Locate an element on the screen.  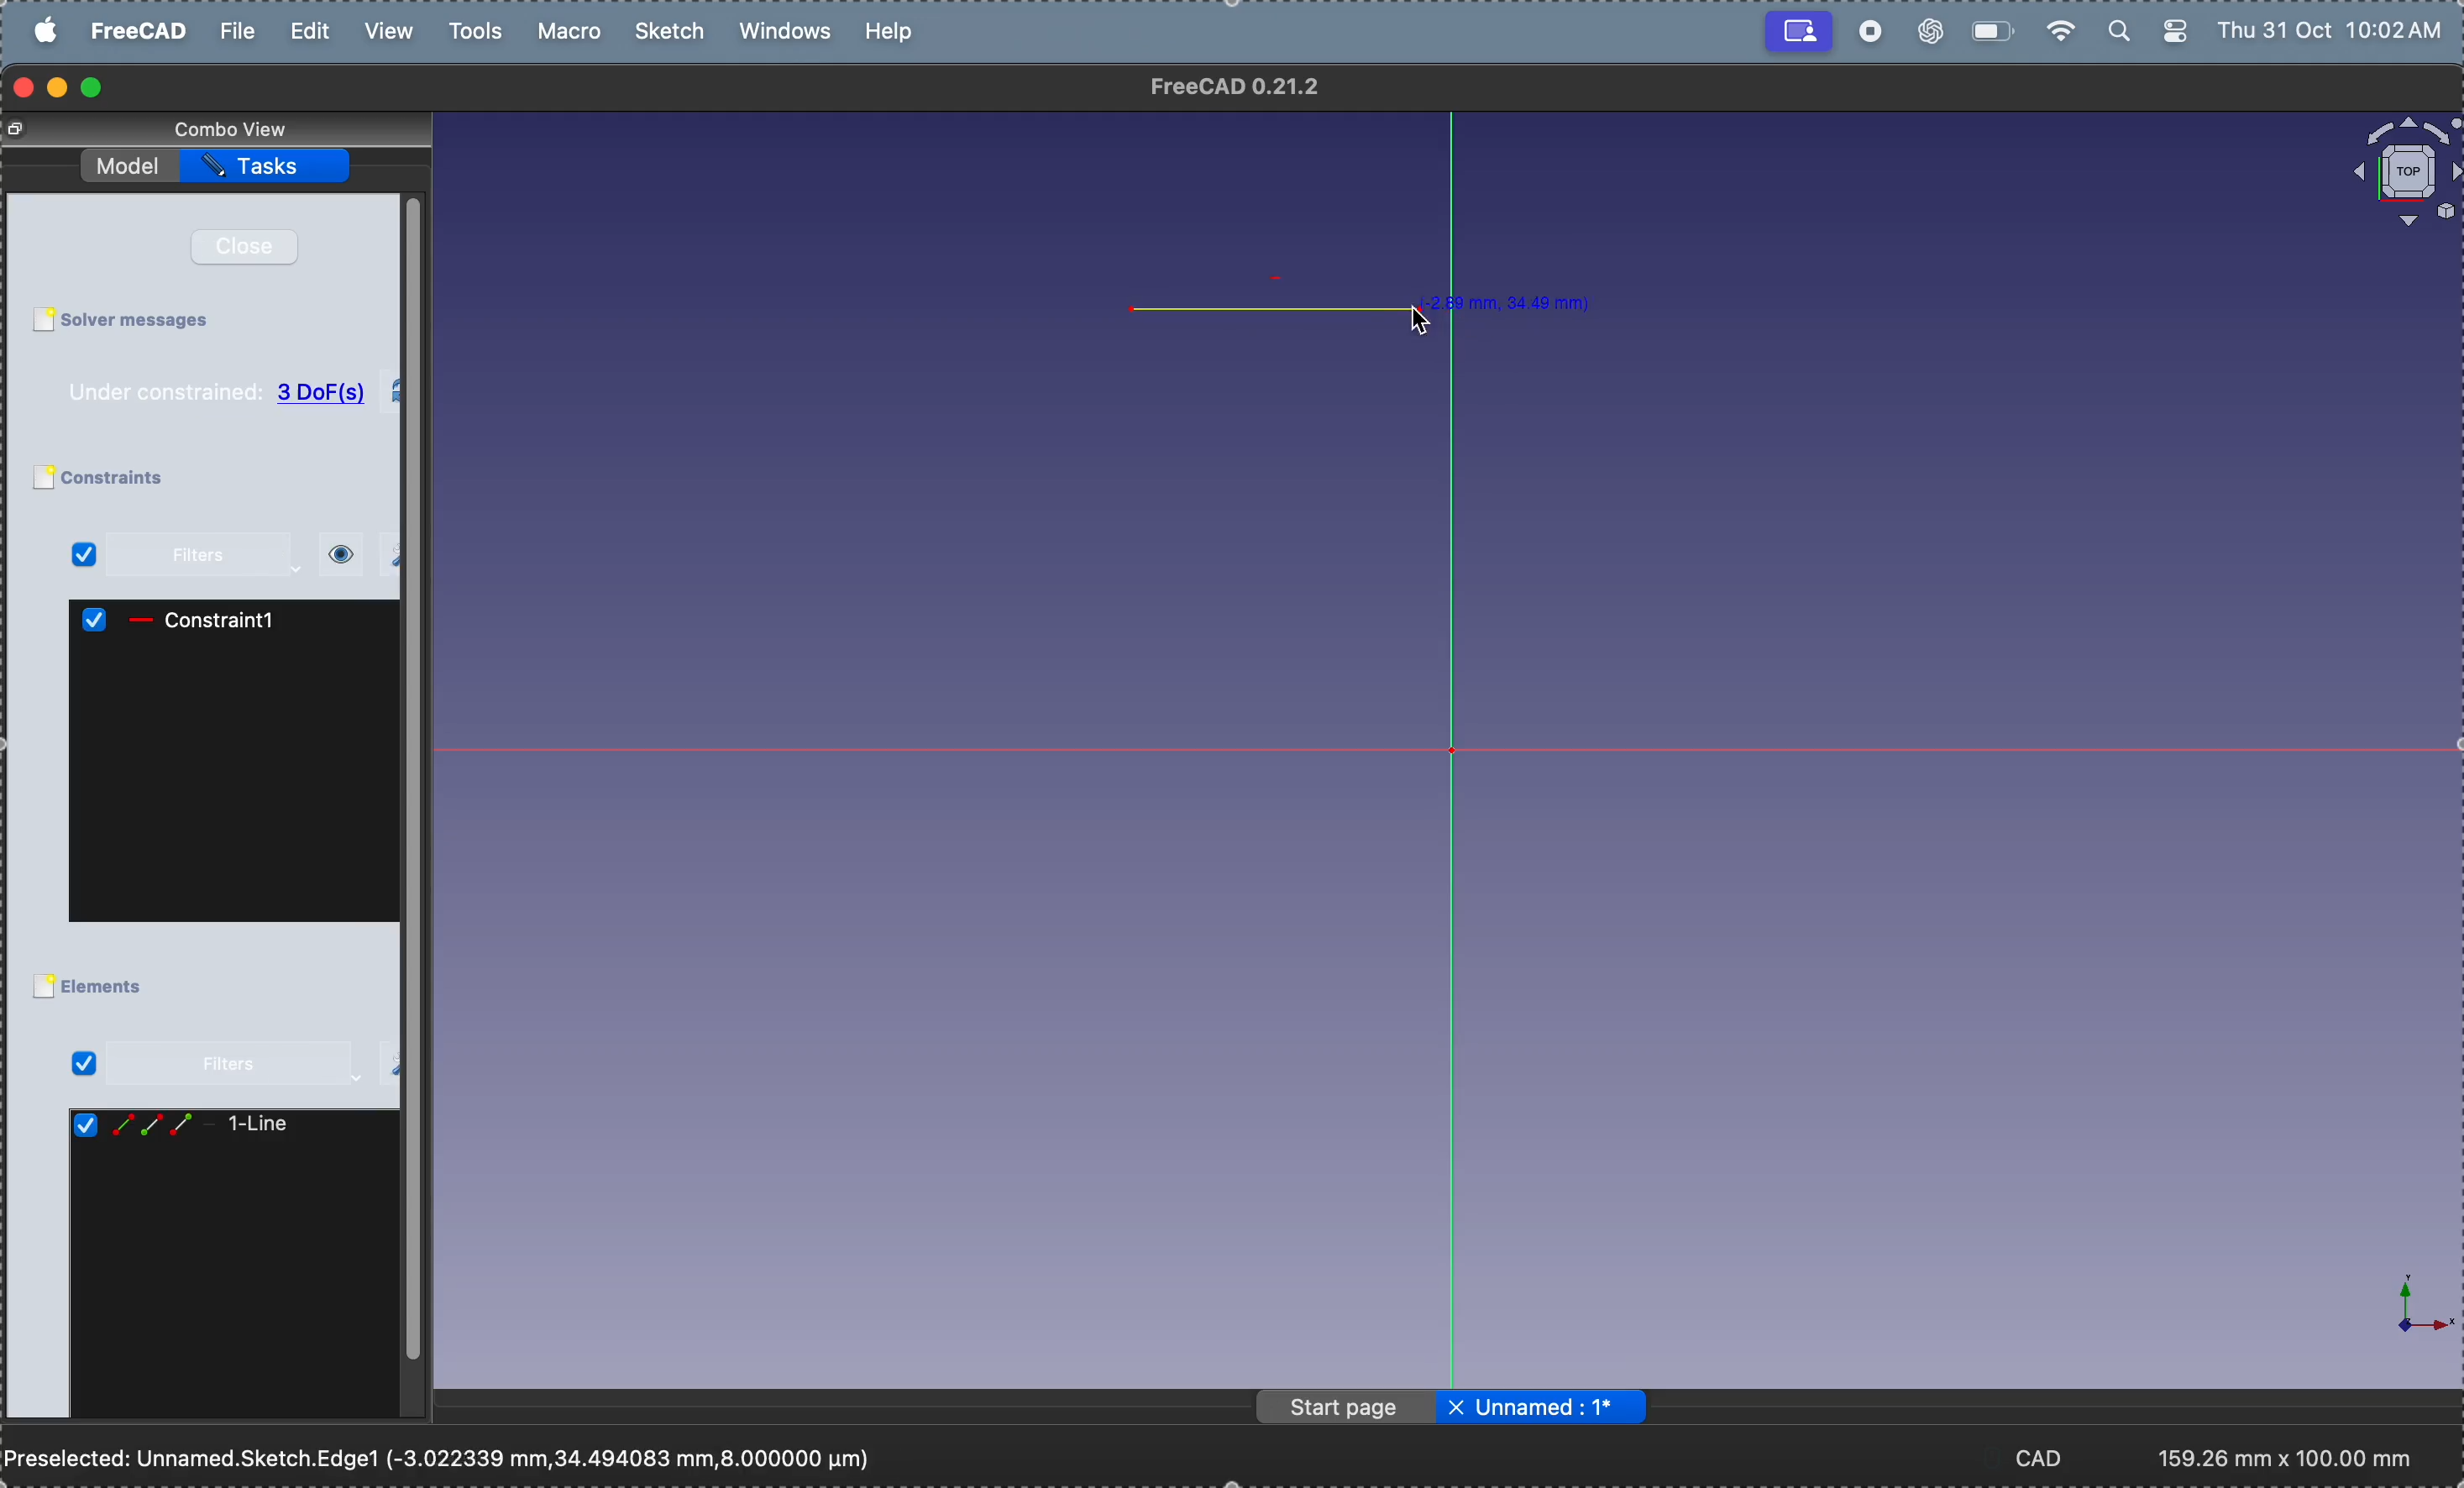
icon is located at coordinates (141, 622).